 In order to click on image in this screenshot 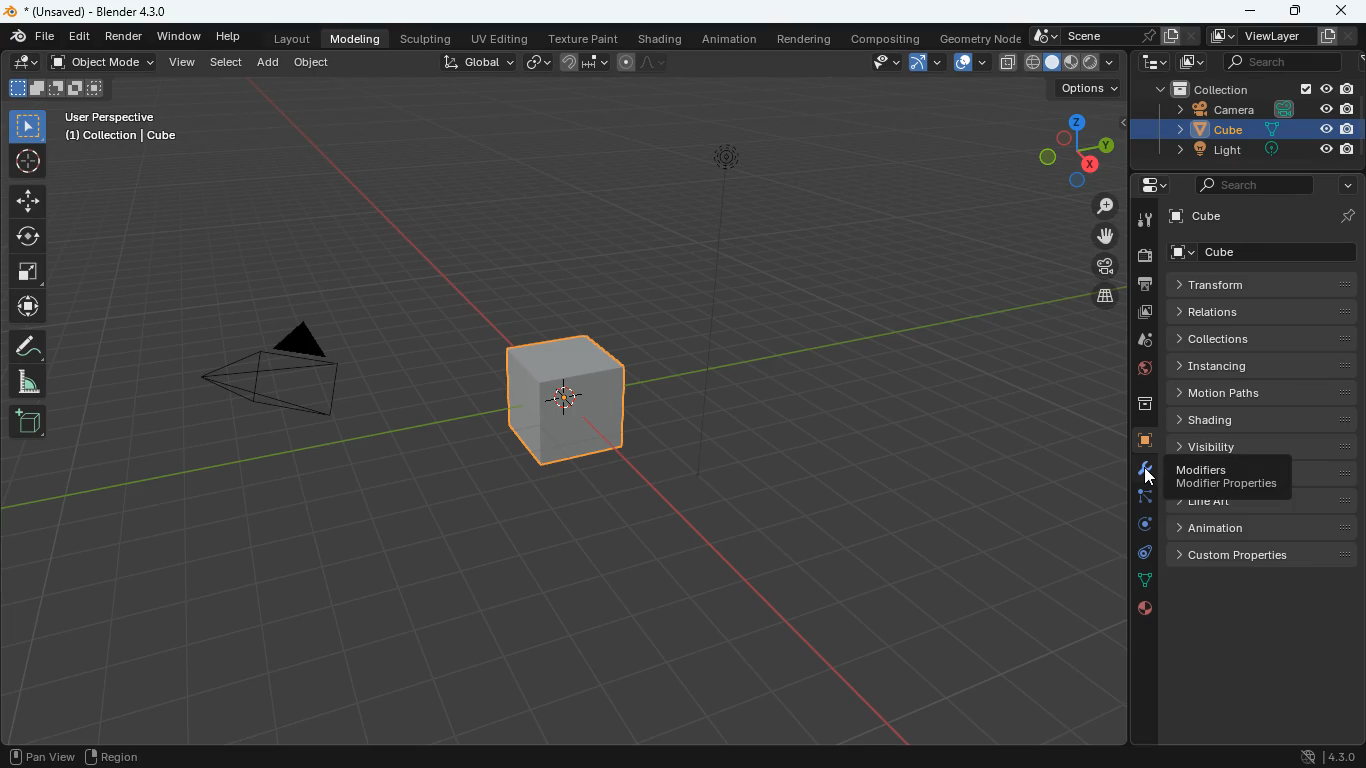, I will do `click(1142, 315)`.